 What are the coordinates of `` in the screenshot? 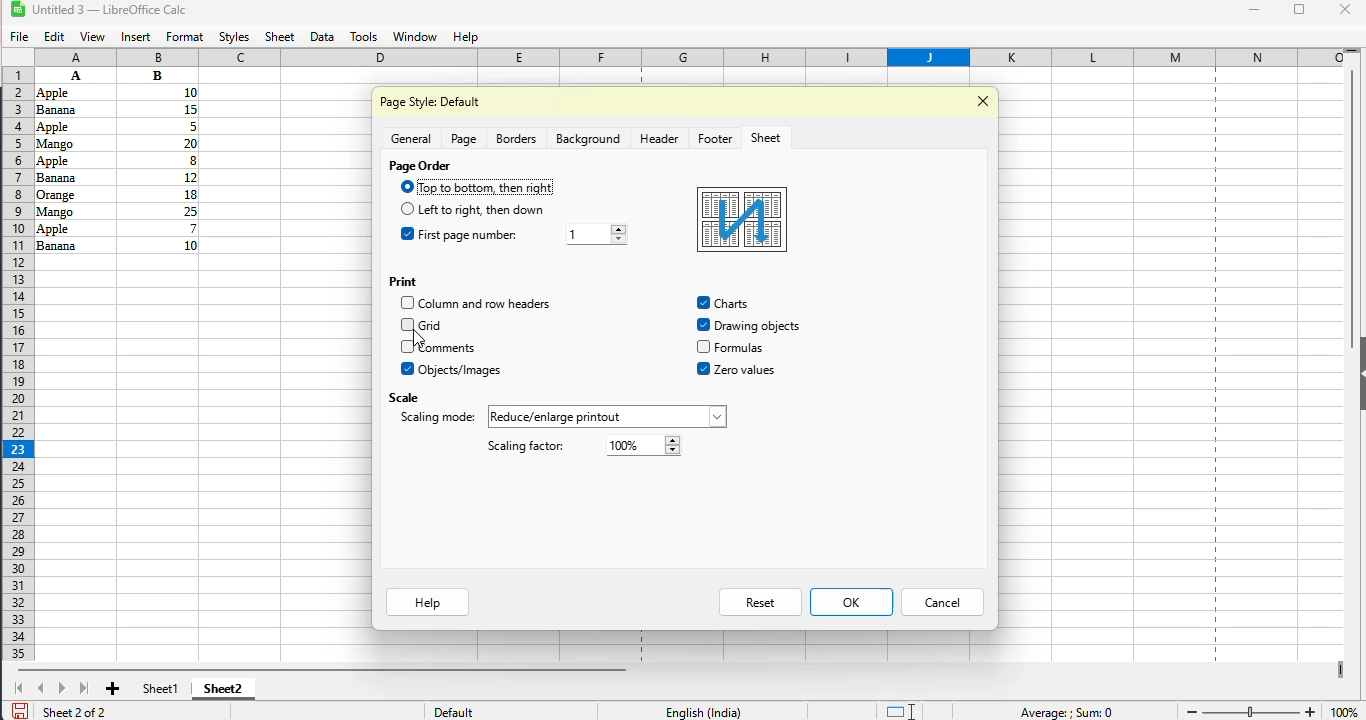 It's located at (73, 160).